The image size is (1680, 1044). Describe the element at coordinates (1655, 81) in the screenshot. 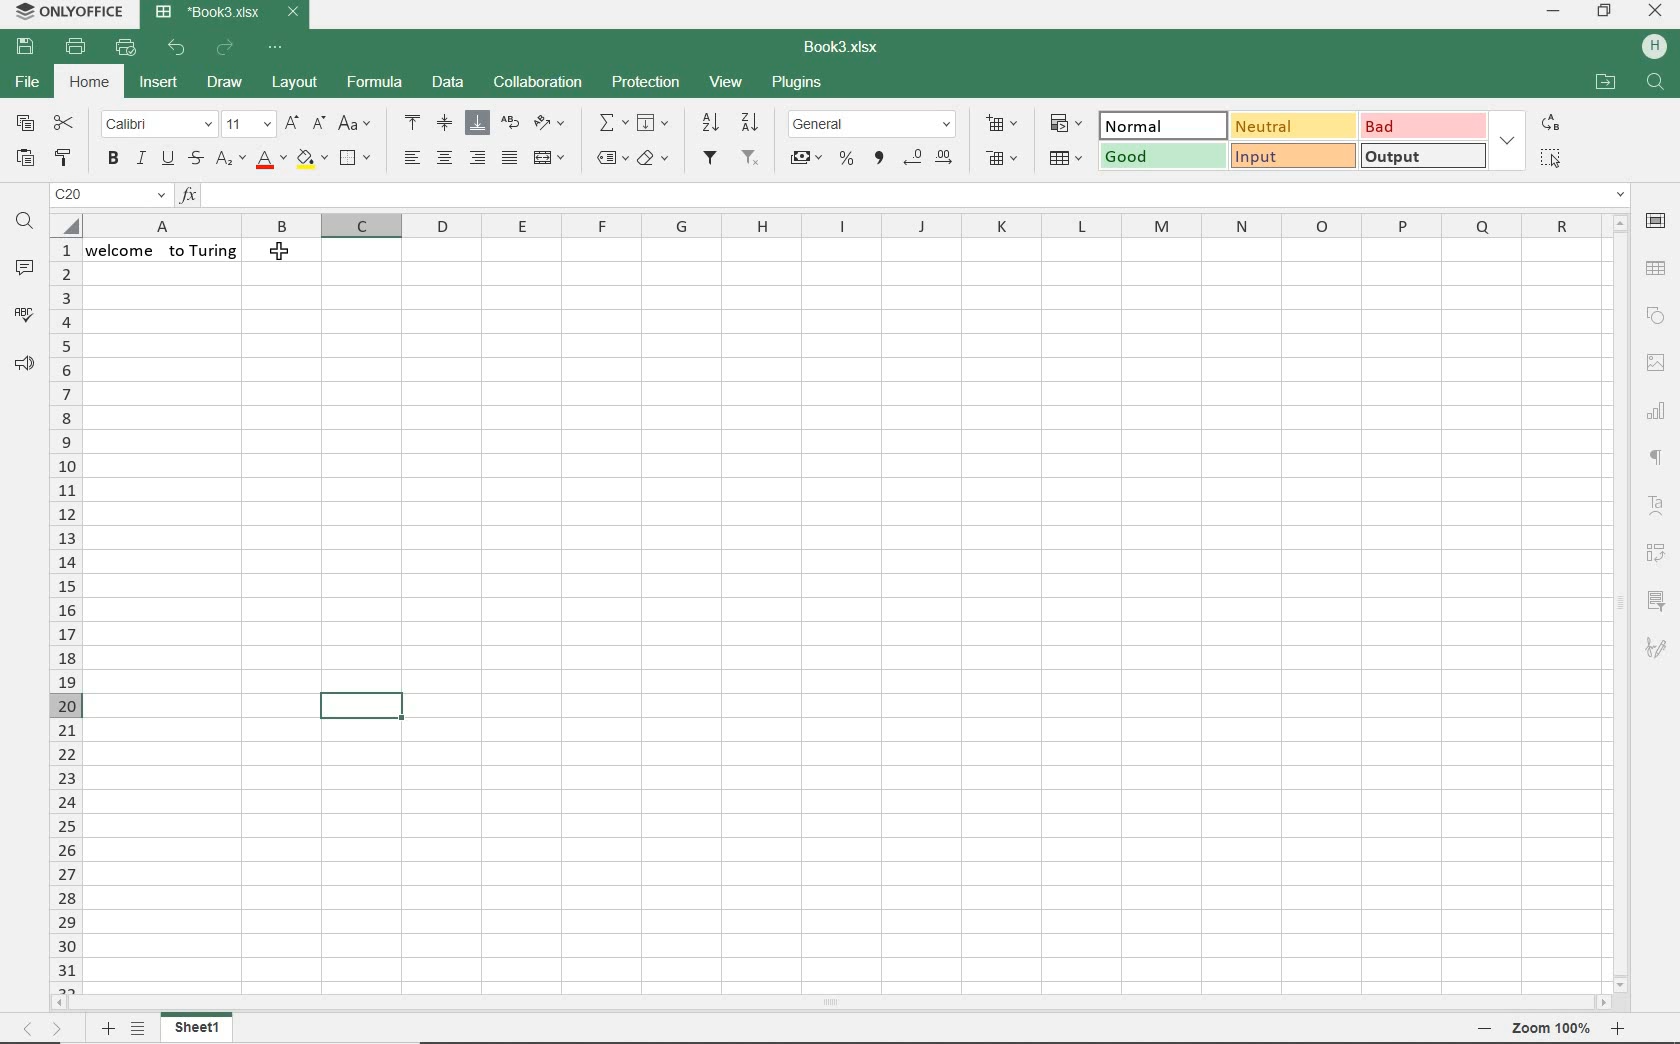

I see `FIND` at that location.